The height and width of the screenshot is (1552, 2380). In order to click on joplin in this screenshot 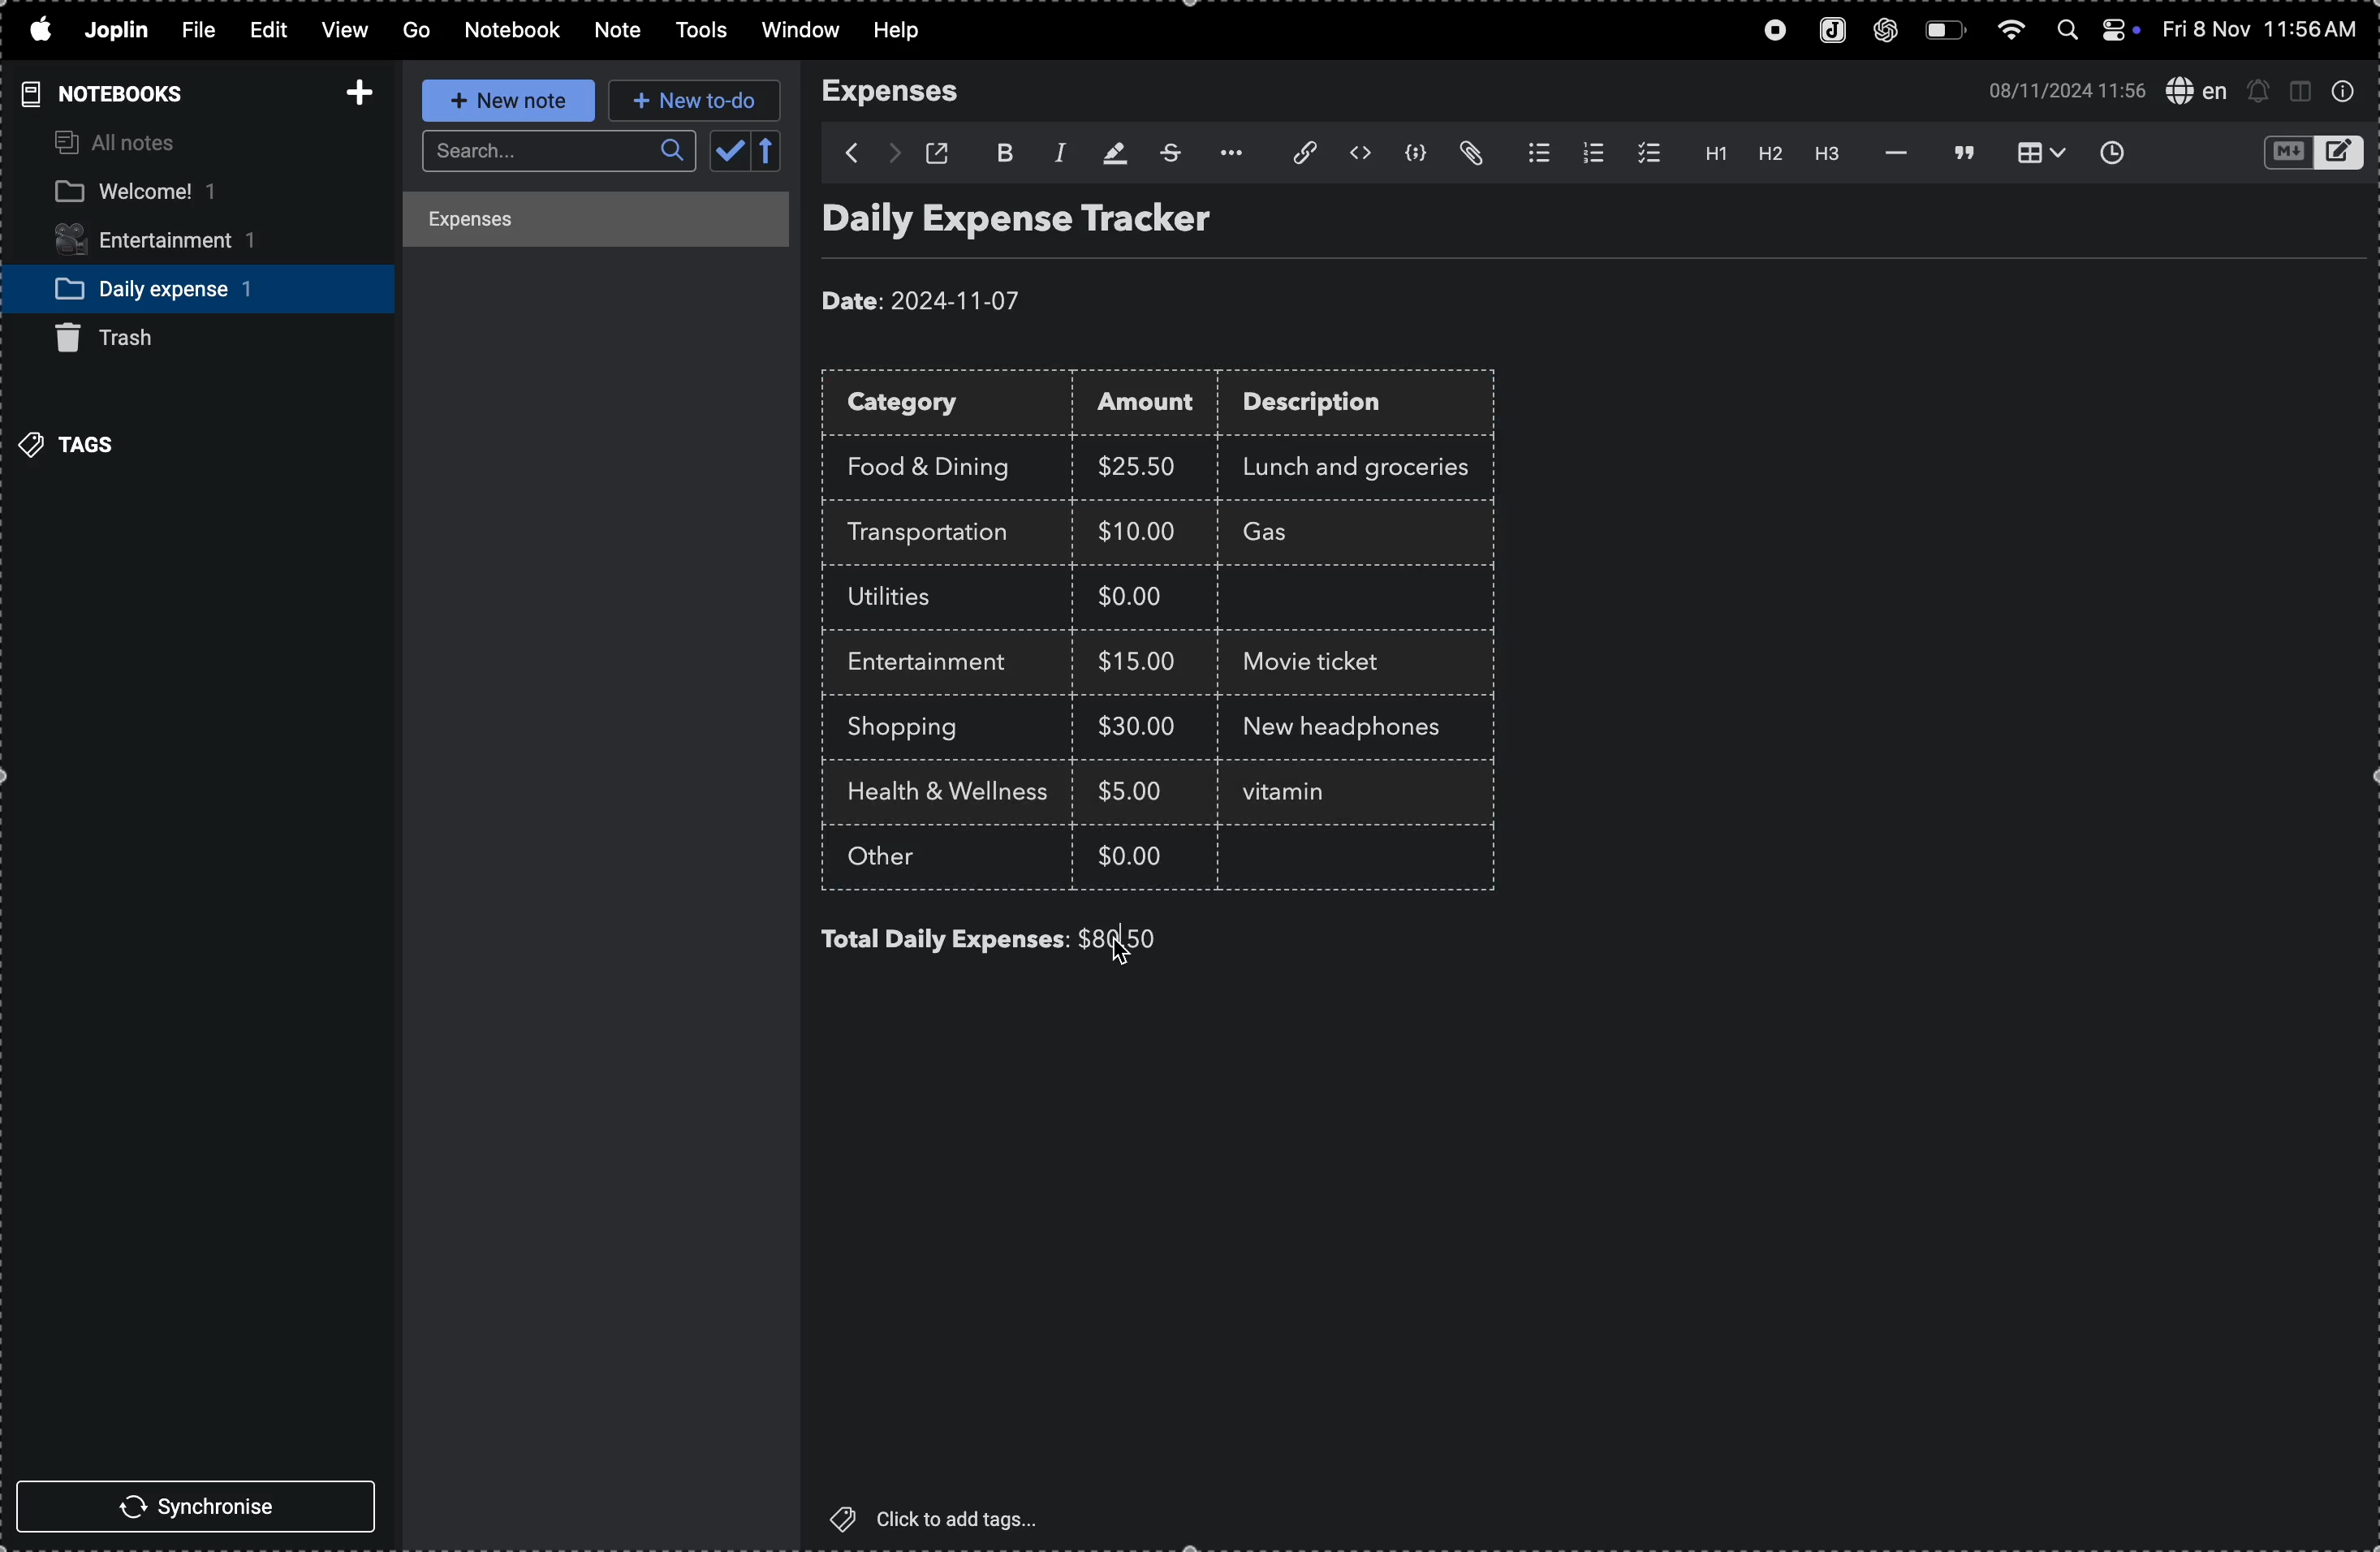, I will do `click(120, 30)`.